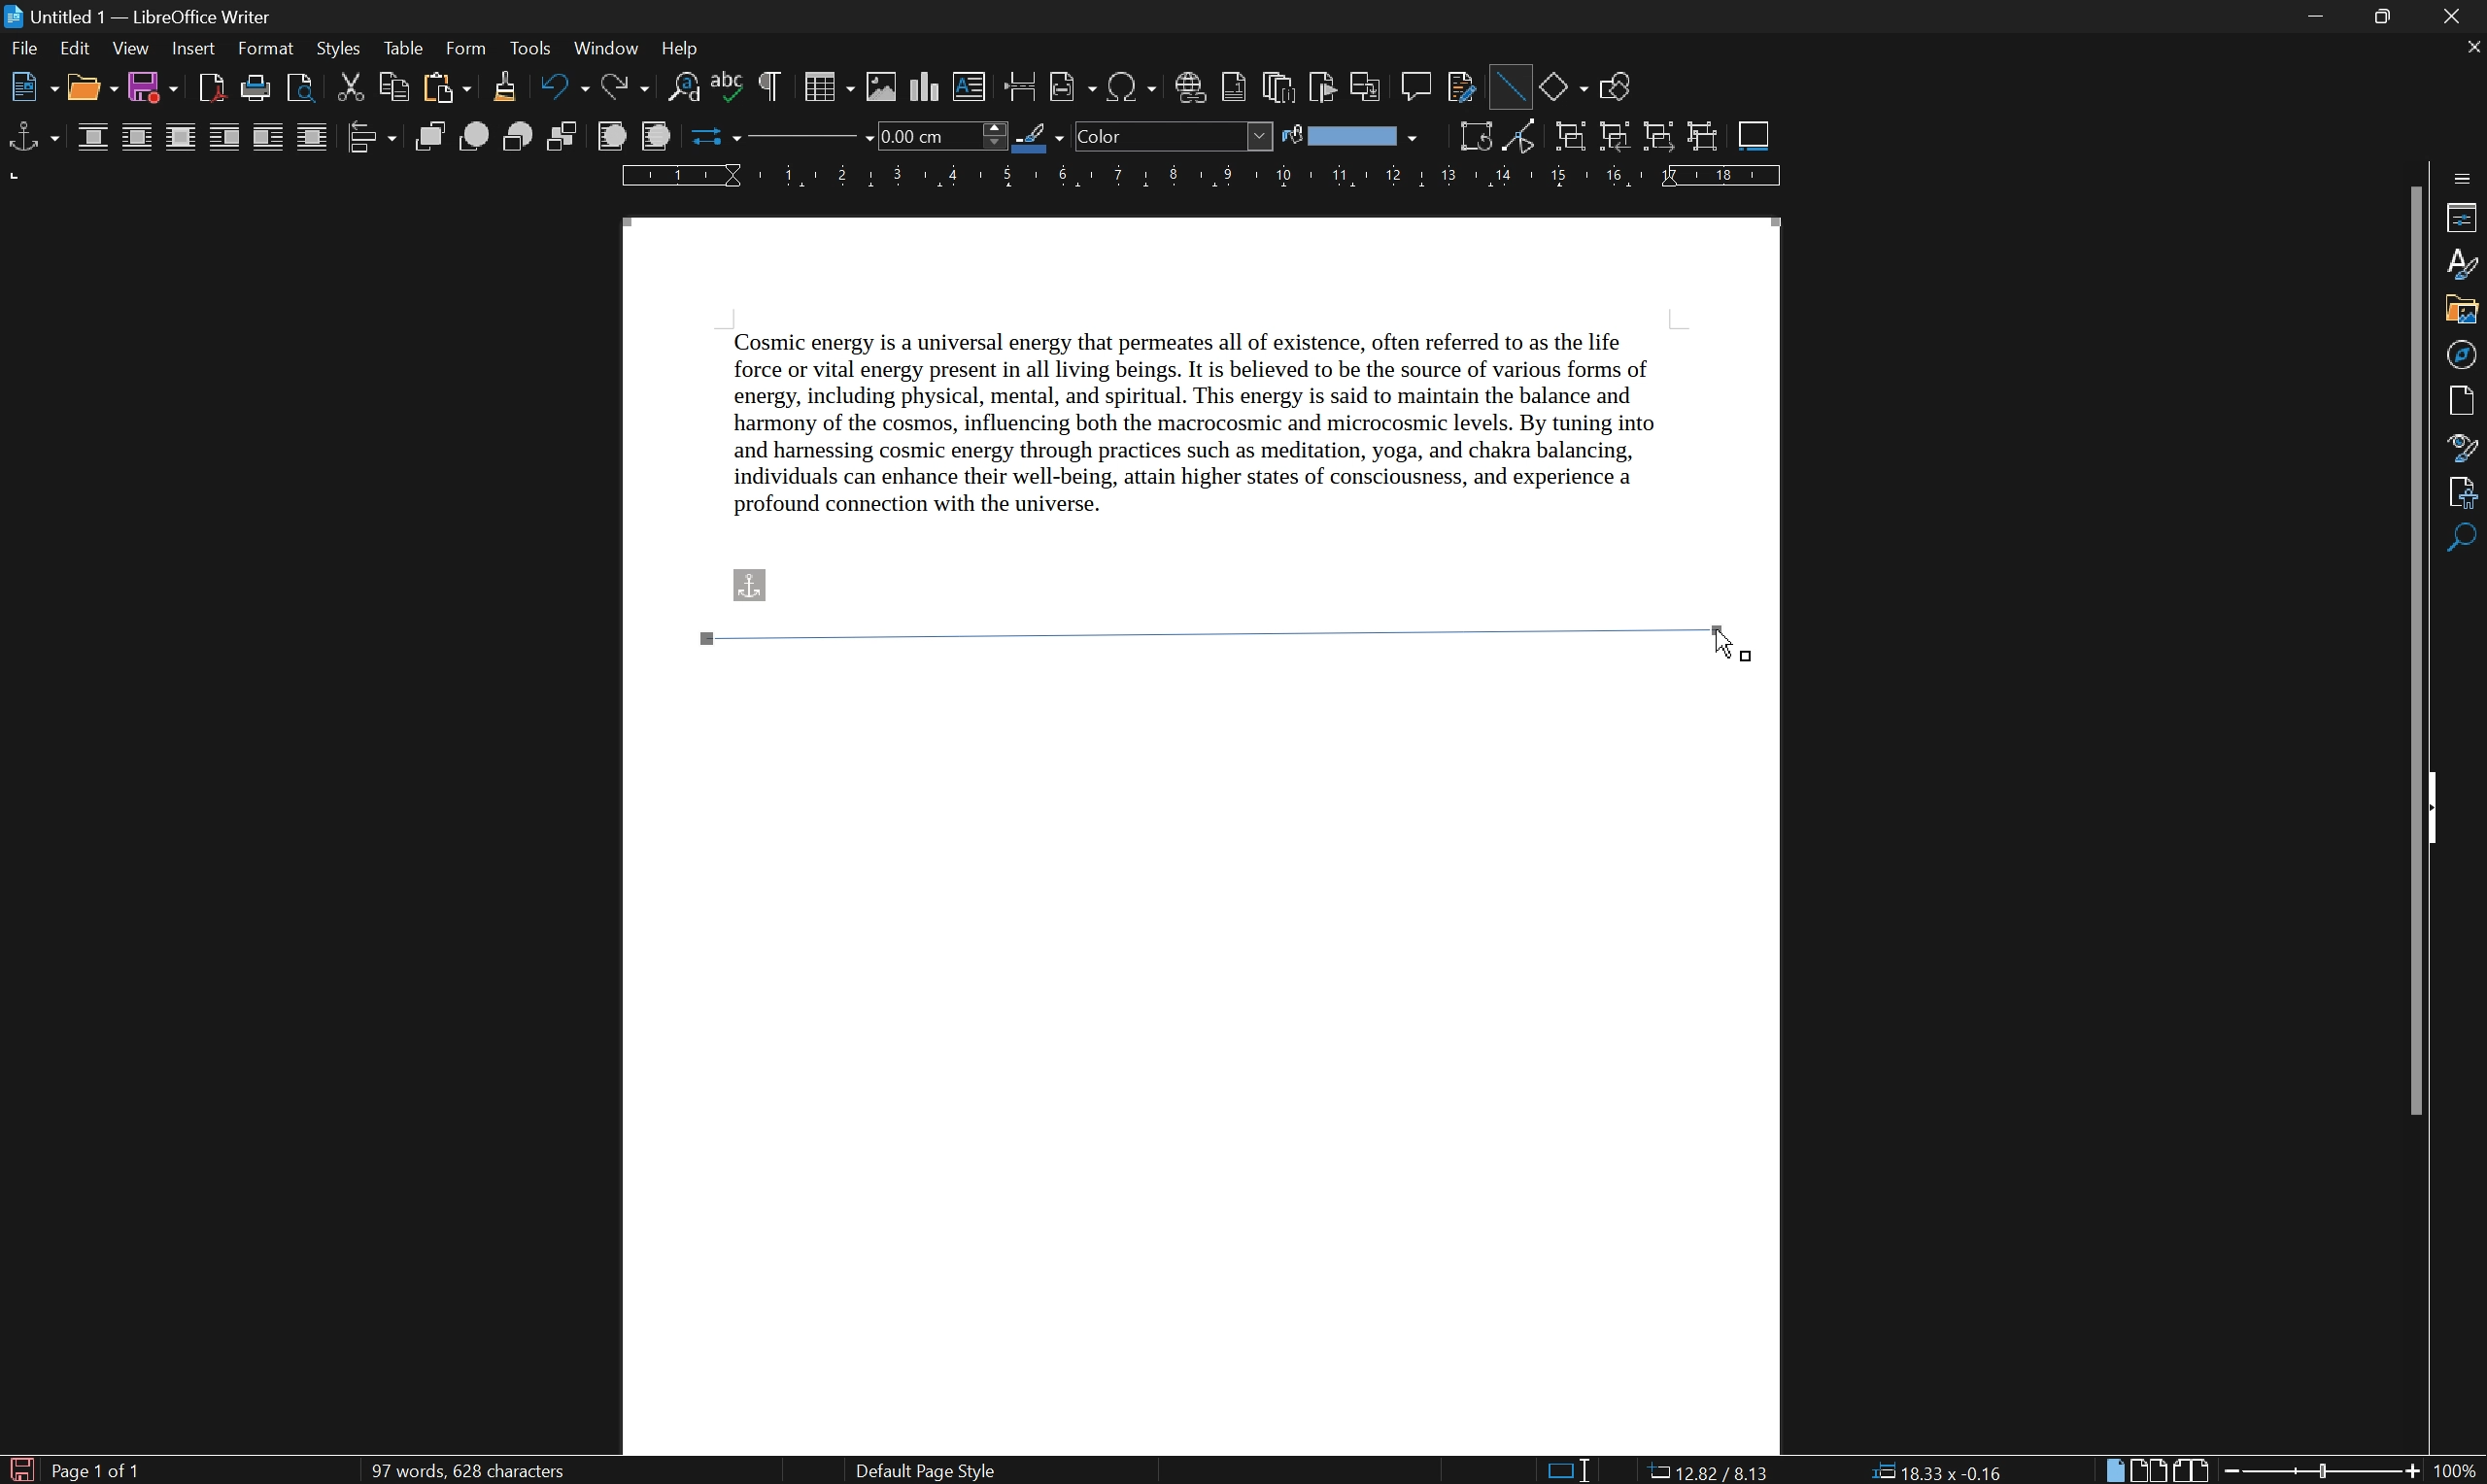  I want to click on horizontal line, so click(1202, 632).